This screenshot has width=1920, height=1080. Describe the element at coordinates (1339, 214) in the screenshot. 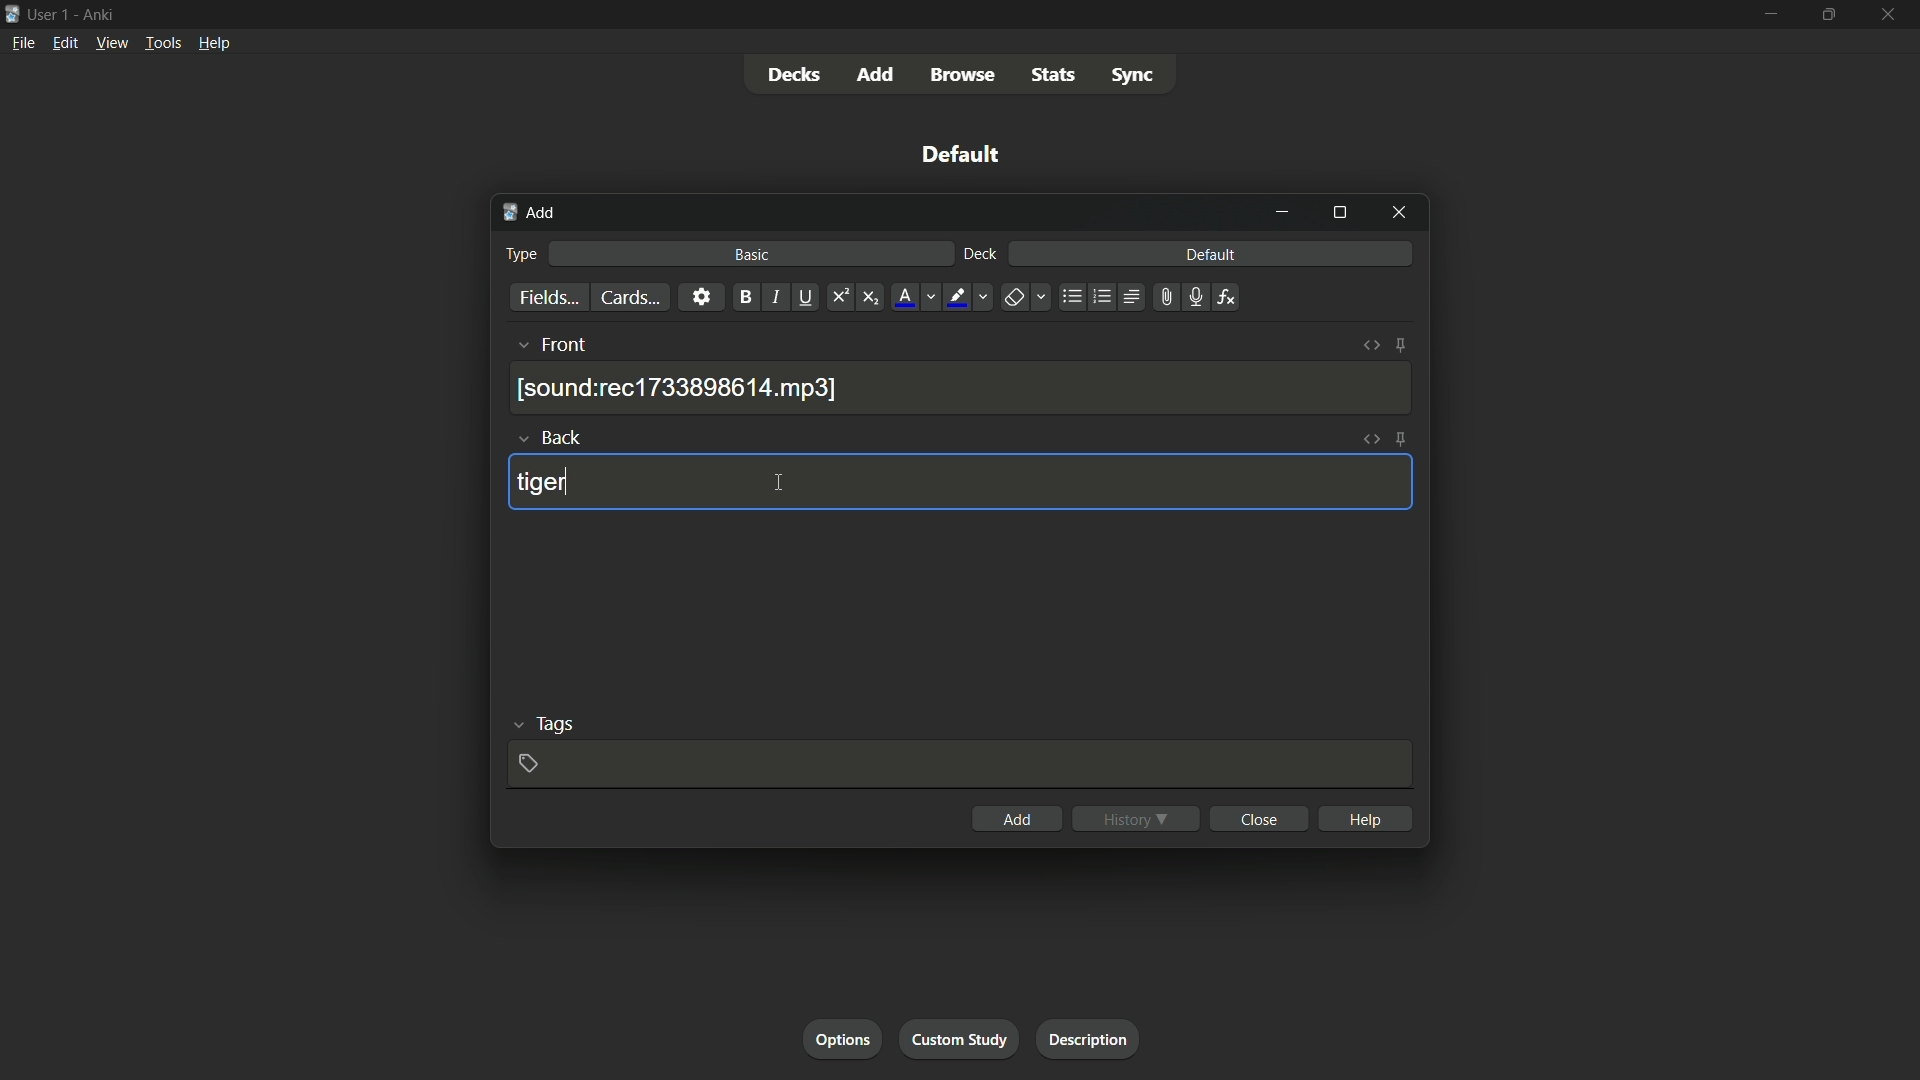

I see `maximize` at that location.